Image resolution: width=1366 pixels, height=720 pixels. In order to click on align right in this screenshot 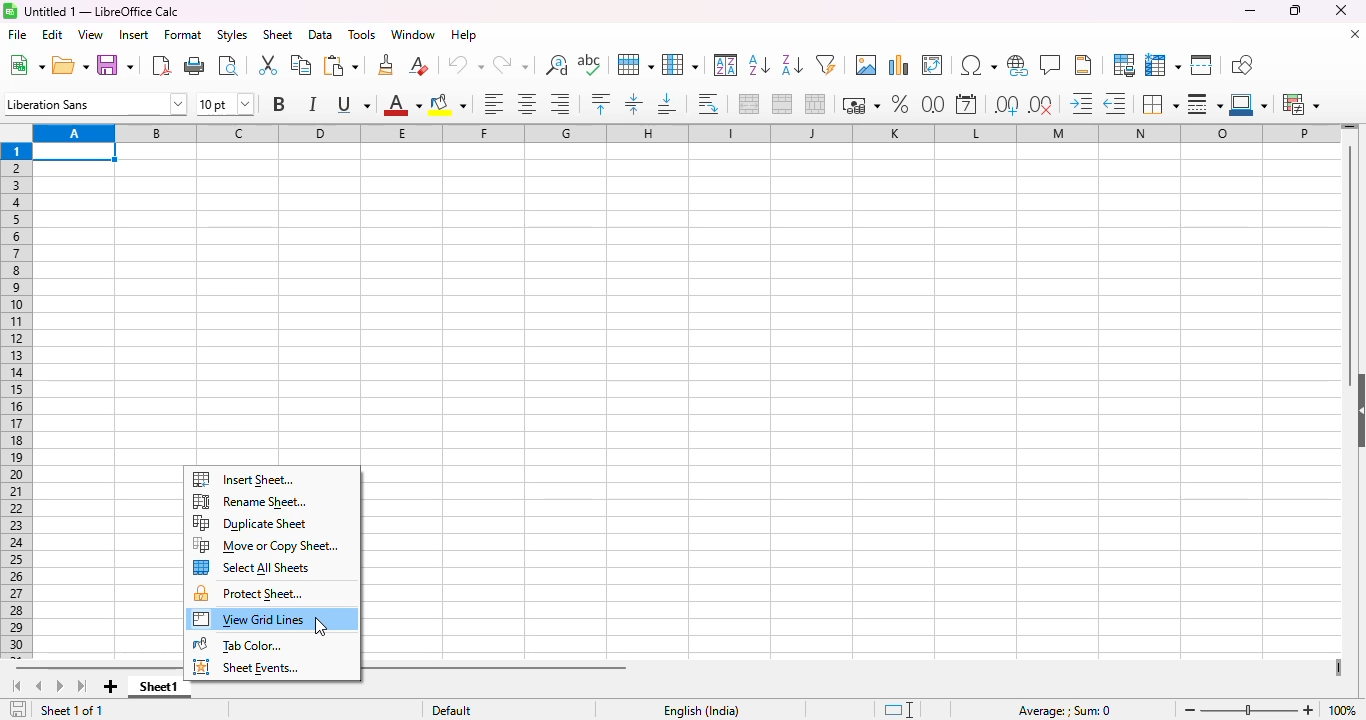, I will do `click(560, 104)`.